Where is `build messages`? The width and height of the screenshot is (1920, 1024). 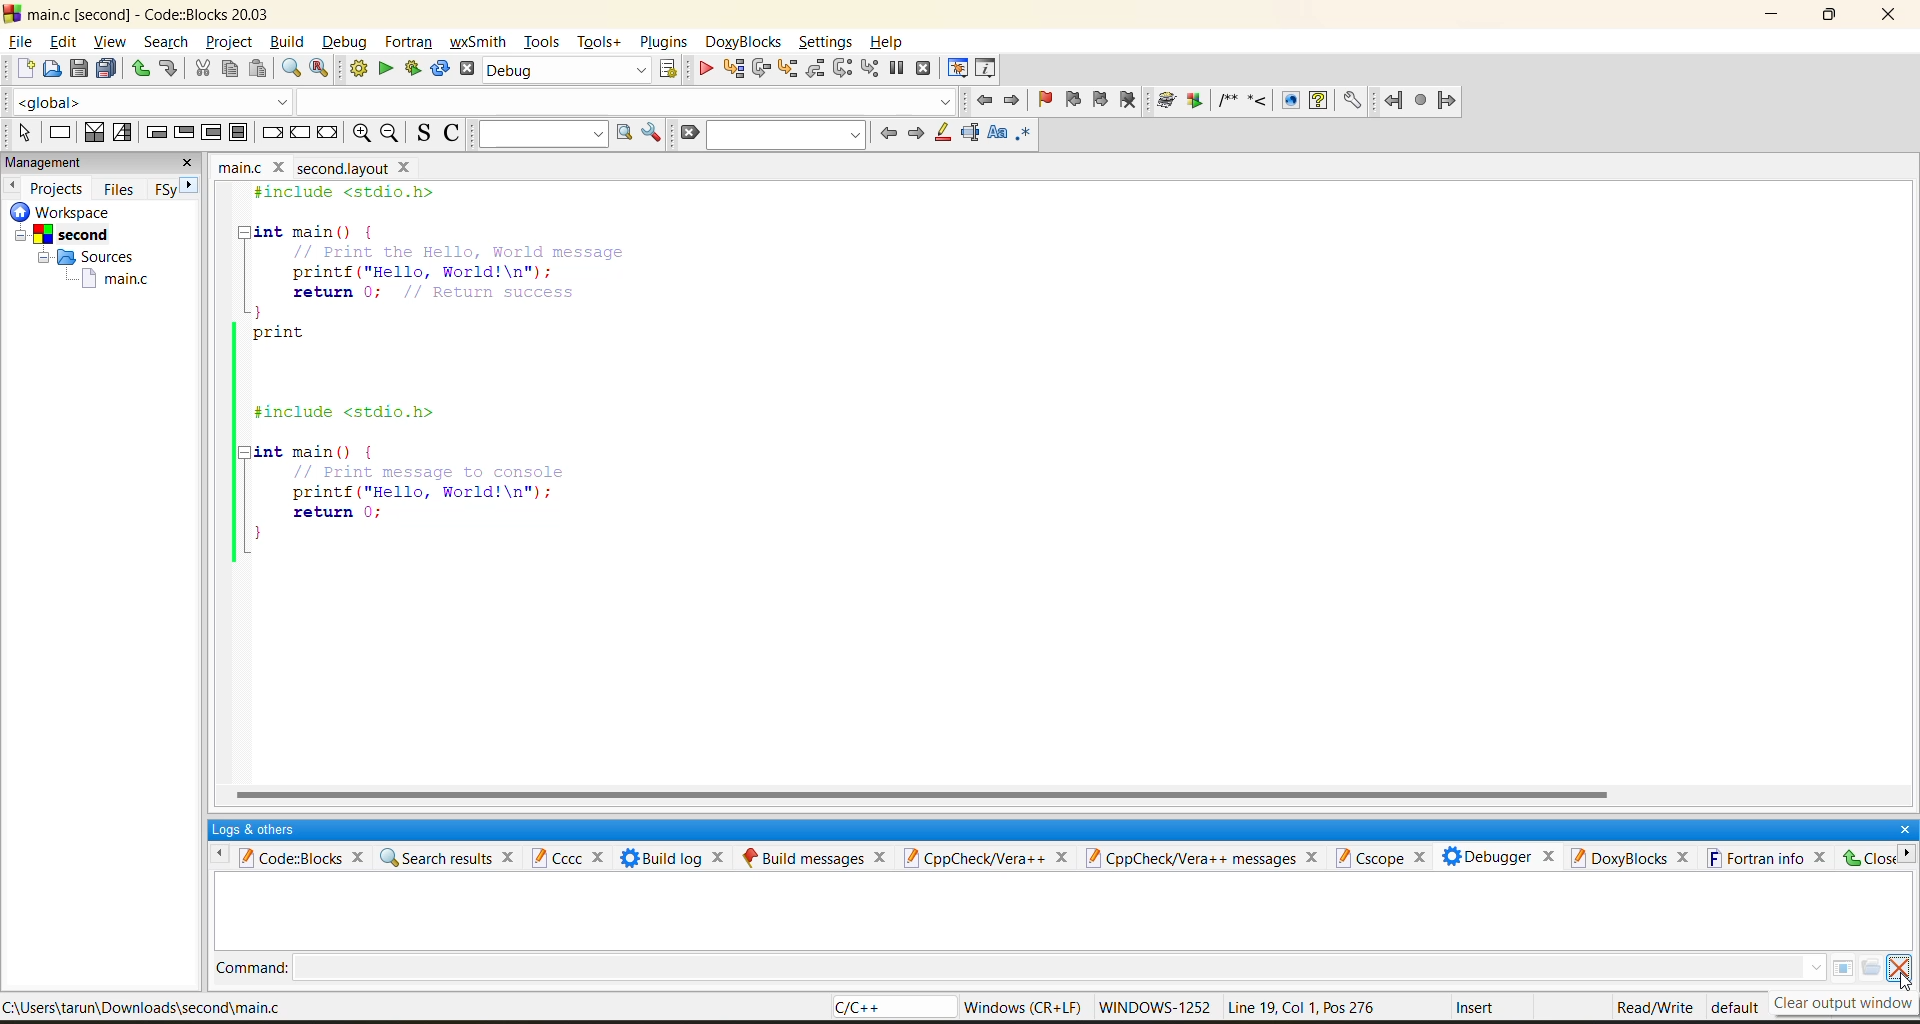 build messages is located at coordinates (819, 855).